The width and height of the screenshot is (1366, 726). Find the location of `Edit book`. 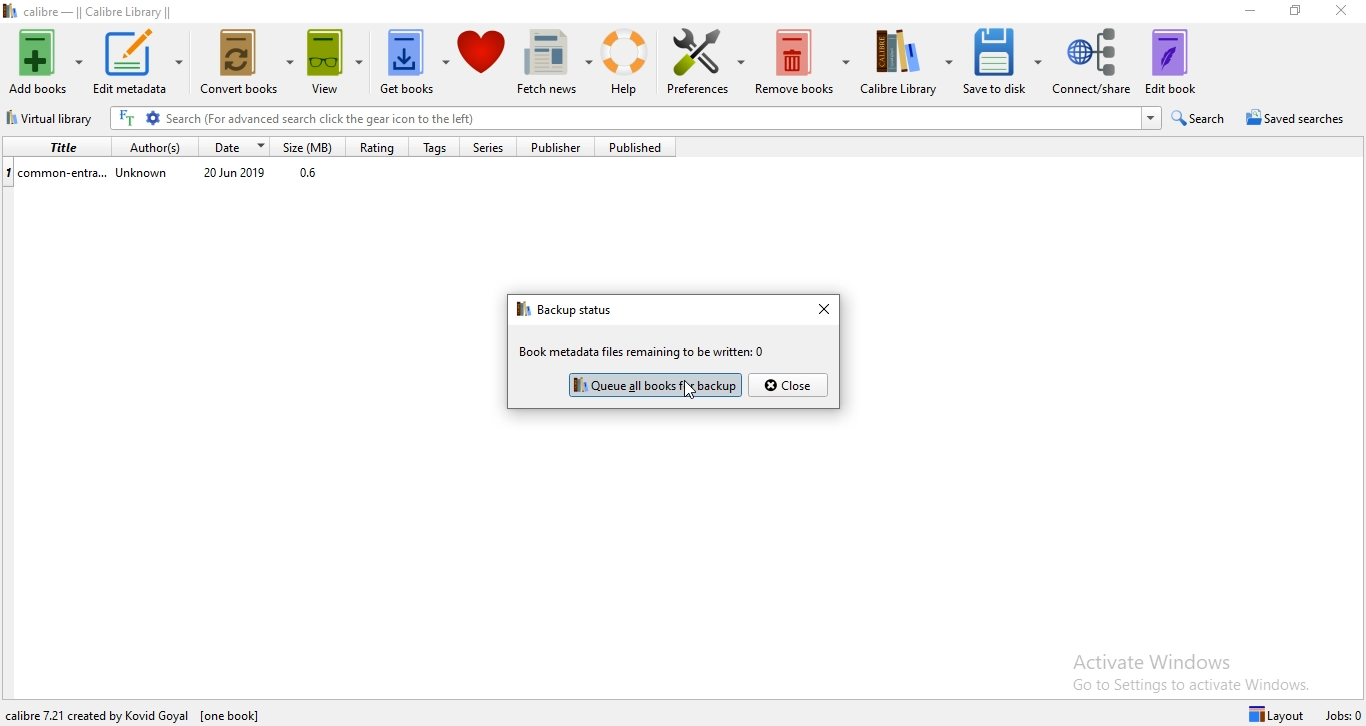

Edit book is located at coordinates (1181, 60).